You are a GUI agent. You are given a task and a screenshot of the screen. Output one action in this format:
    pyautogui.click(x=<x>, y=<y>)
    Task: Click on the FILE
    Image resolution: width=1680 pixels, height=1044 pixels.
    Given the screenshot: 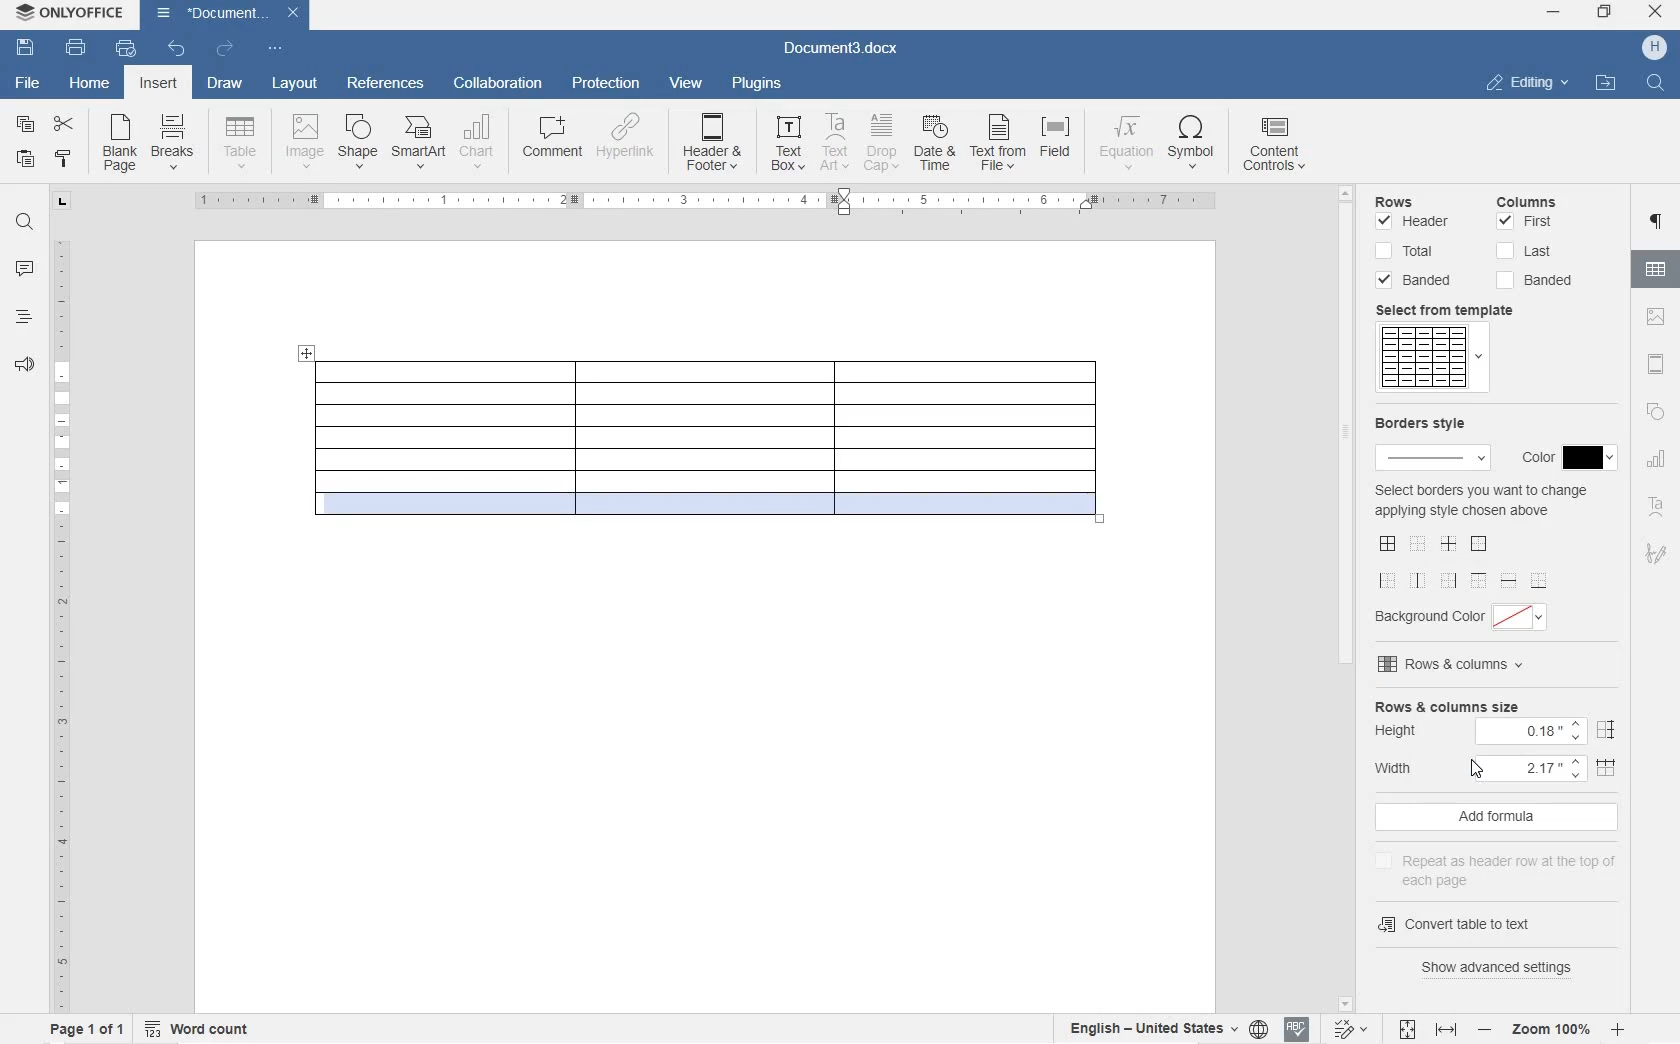 What is the action you would take?
    pyautogui.click(x=30, y=84)
    